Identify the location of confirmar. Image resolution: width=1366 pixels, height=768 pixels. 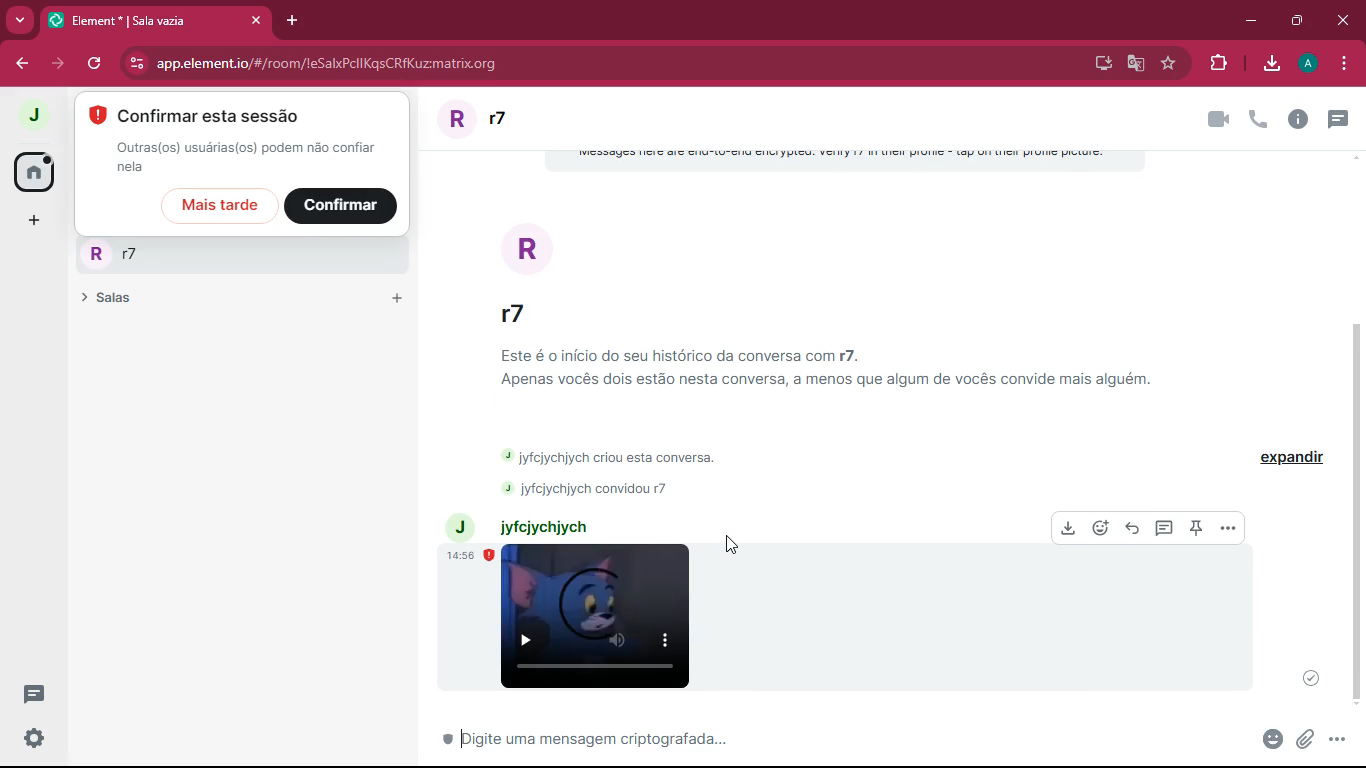
(343, 207).